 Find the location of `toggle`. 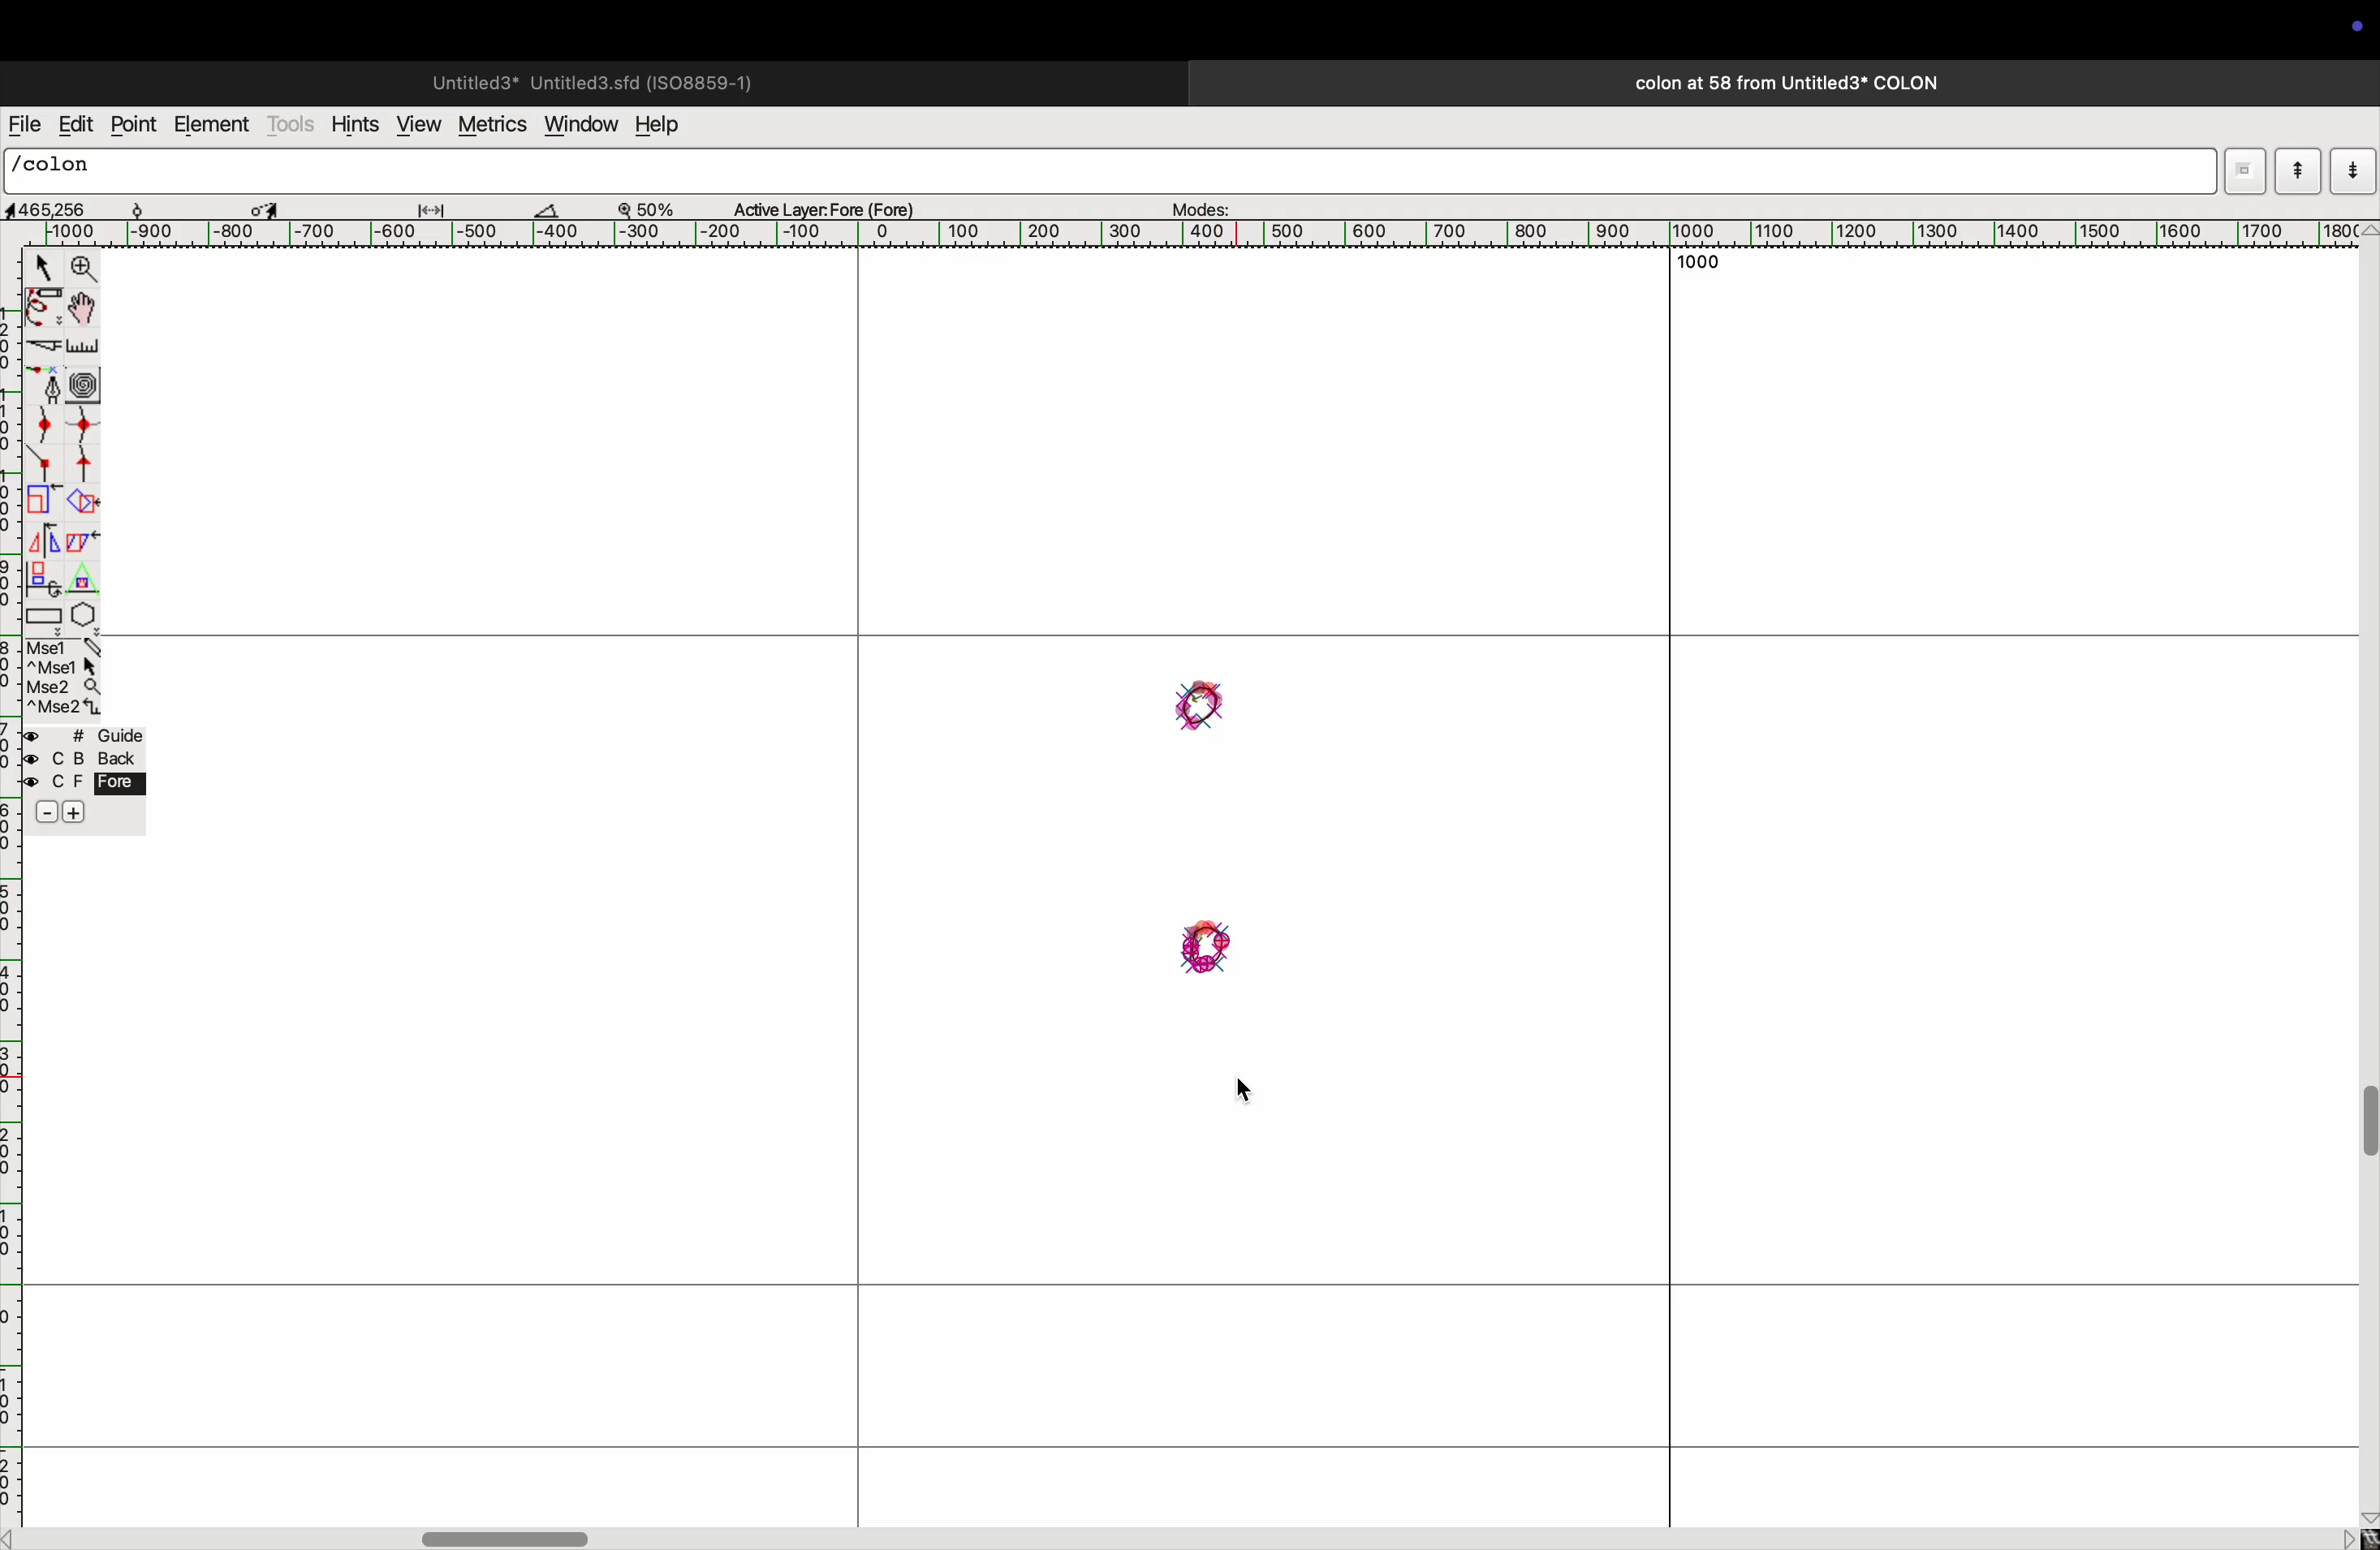

toggle is located at coordinates (511, 1535).